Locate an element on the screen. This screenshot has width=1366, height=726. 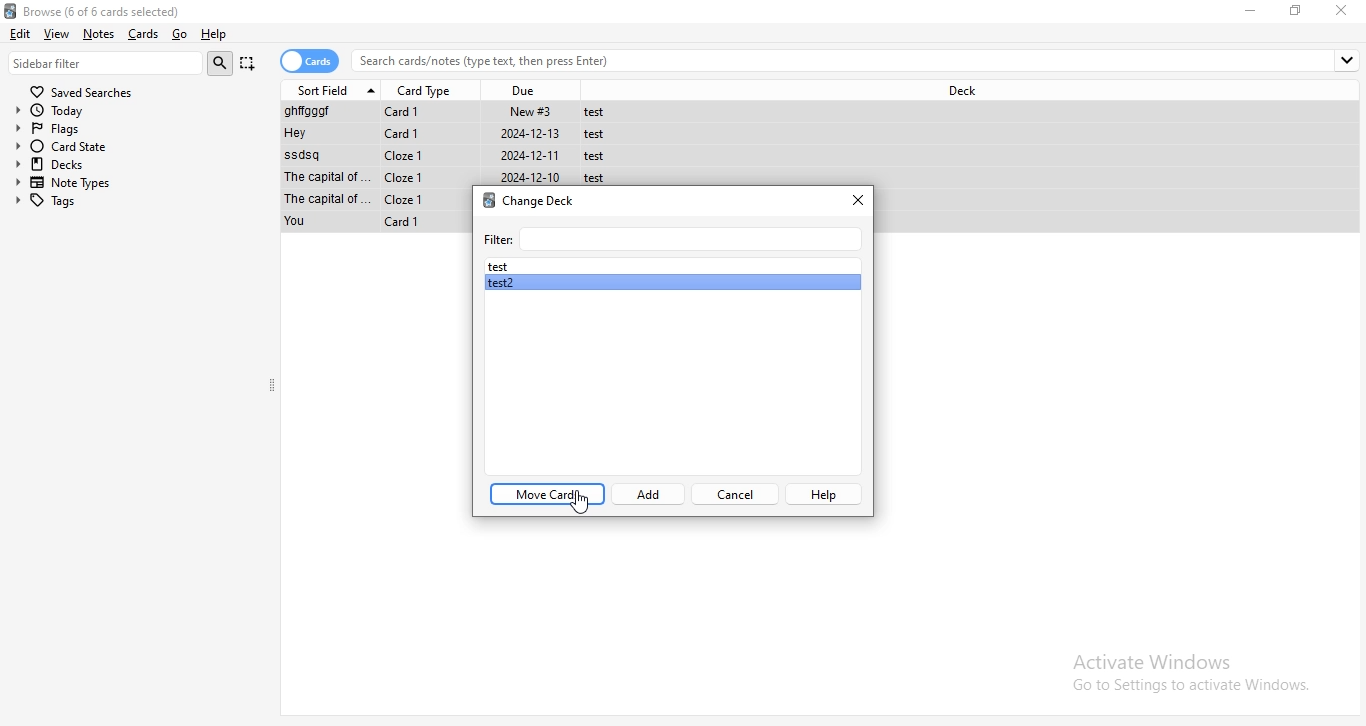
deck is located at coordinates (962, 91).